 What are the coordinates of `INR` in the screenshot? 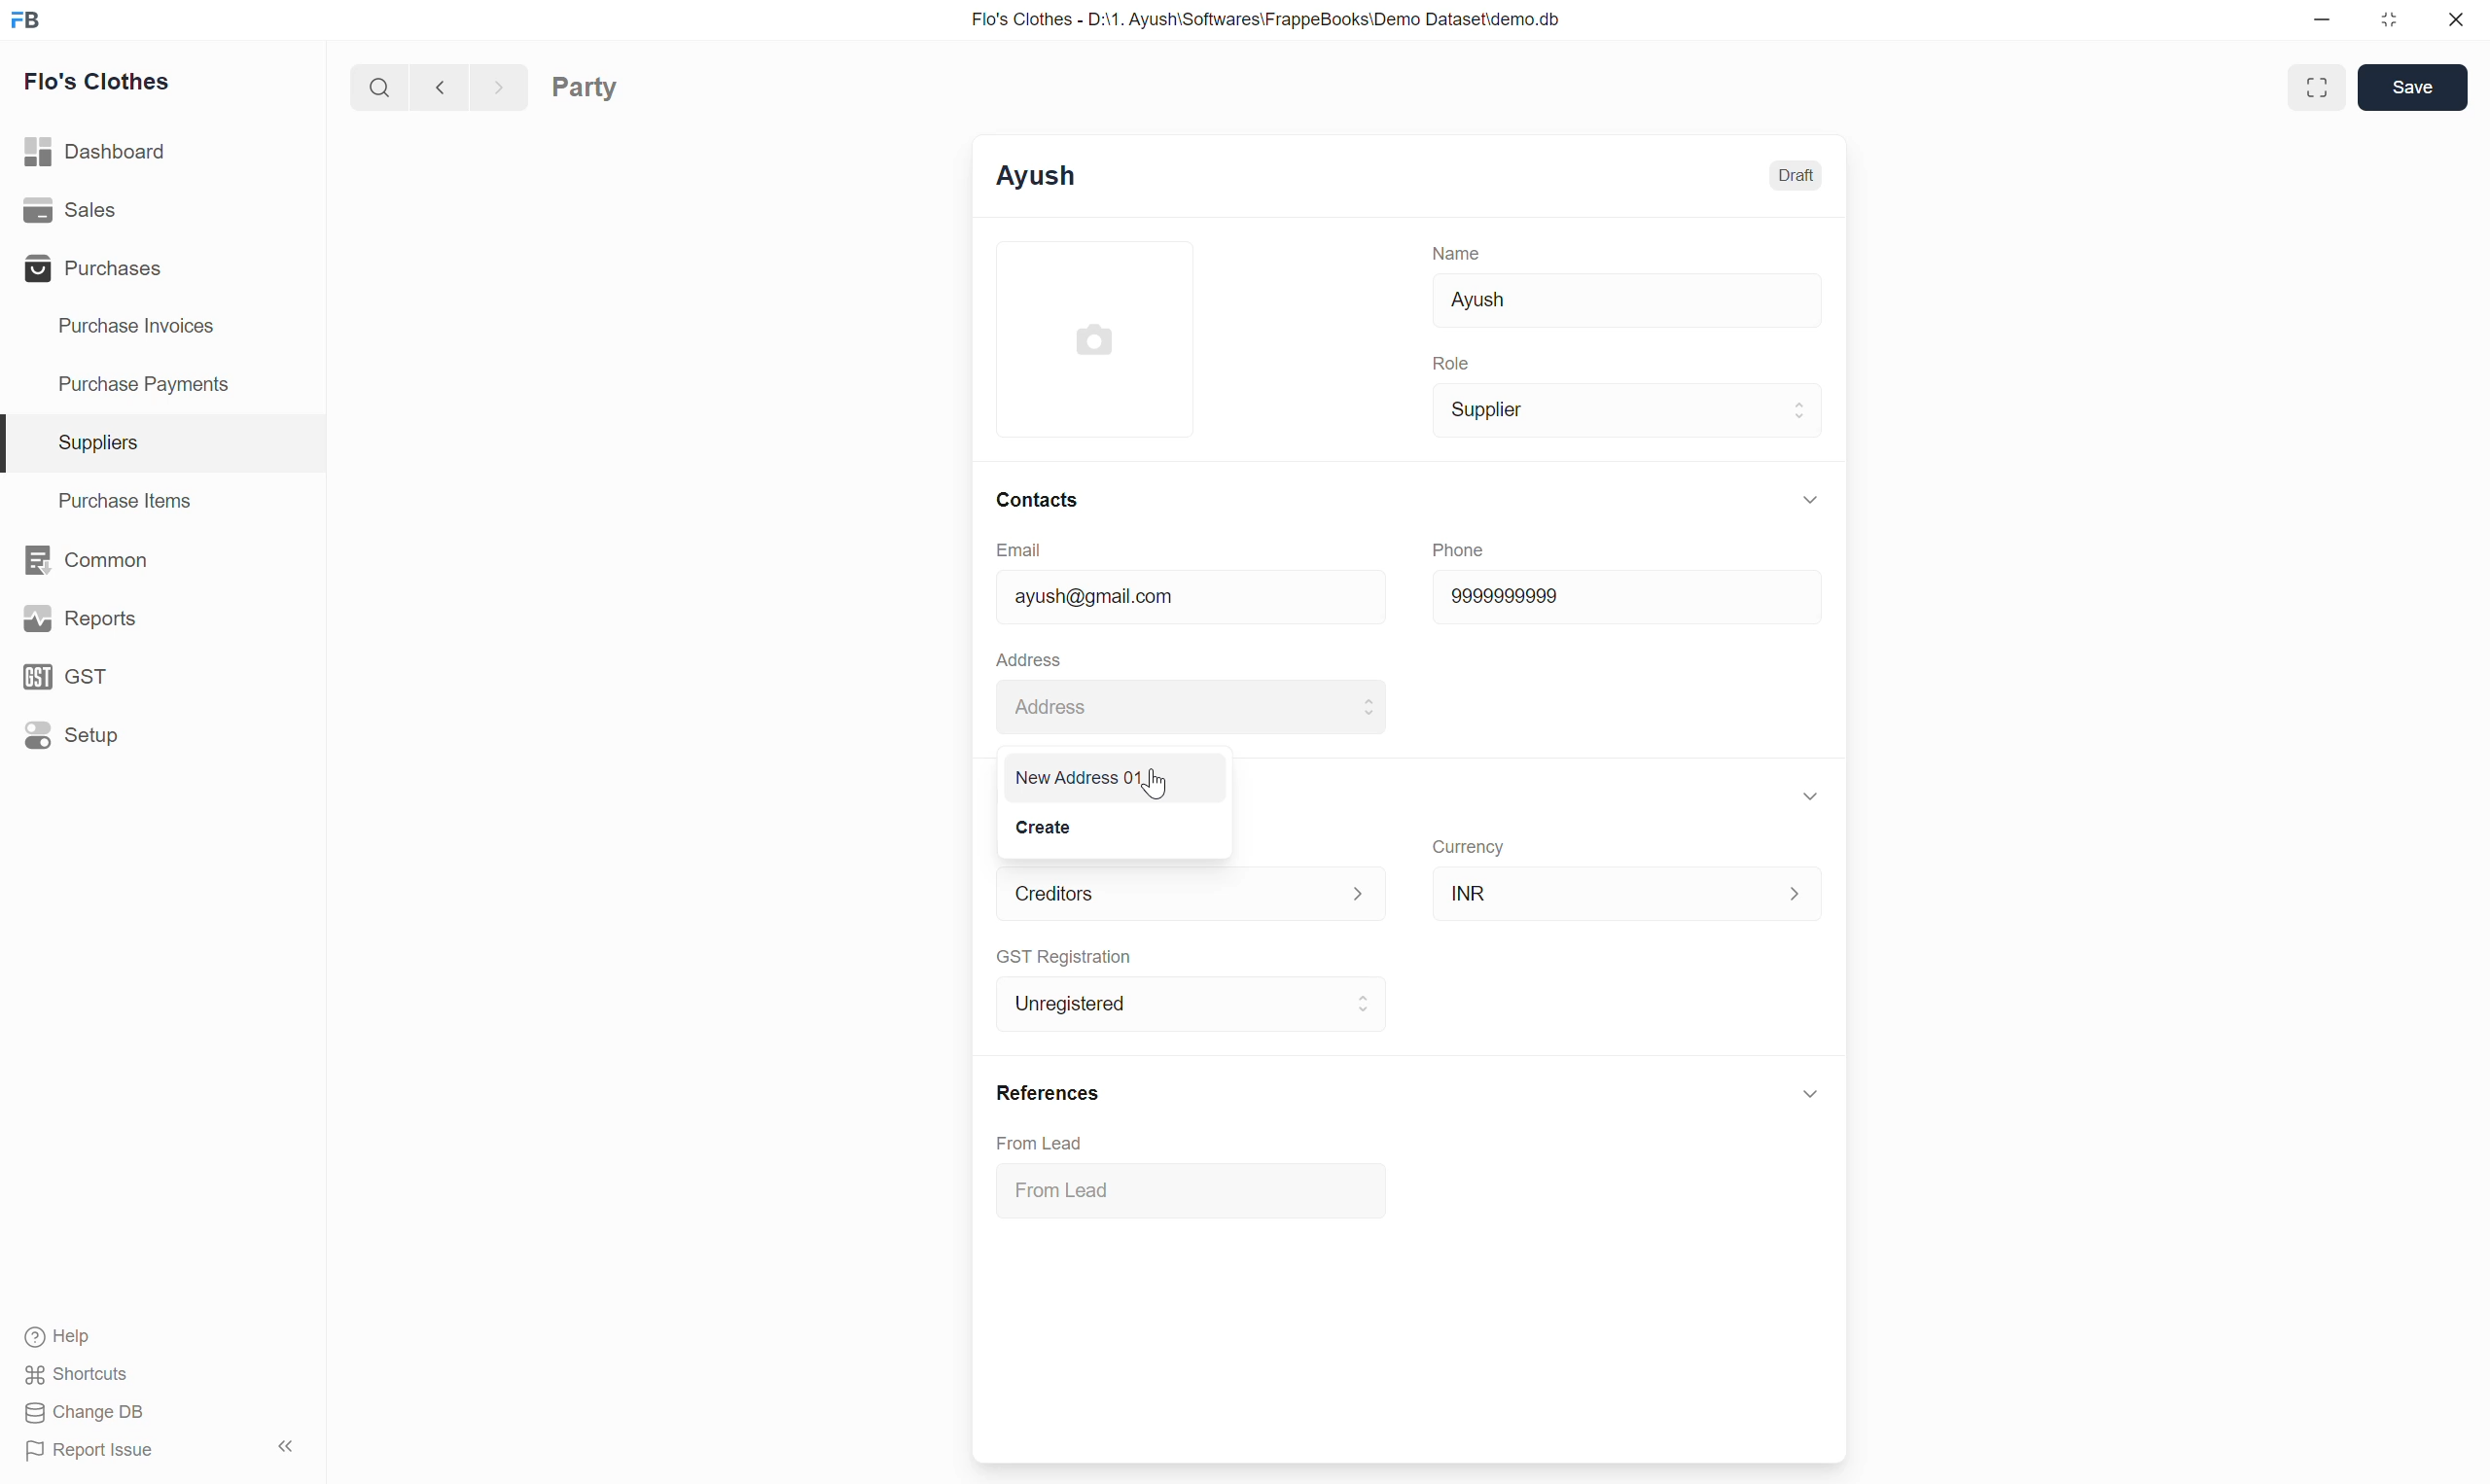 It's located at (1628, 893).